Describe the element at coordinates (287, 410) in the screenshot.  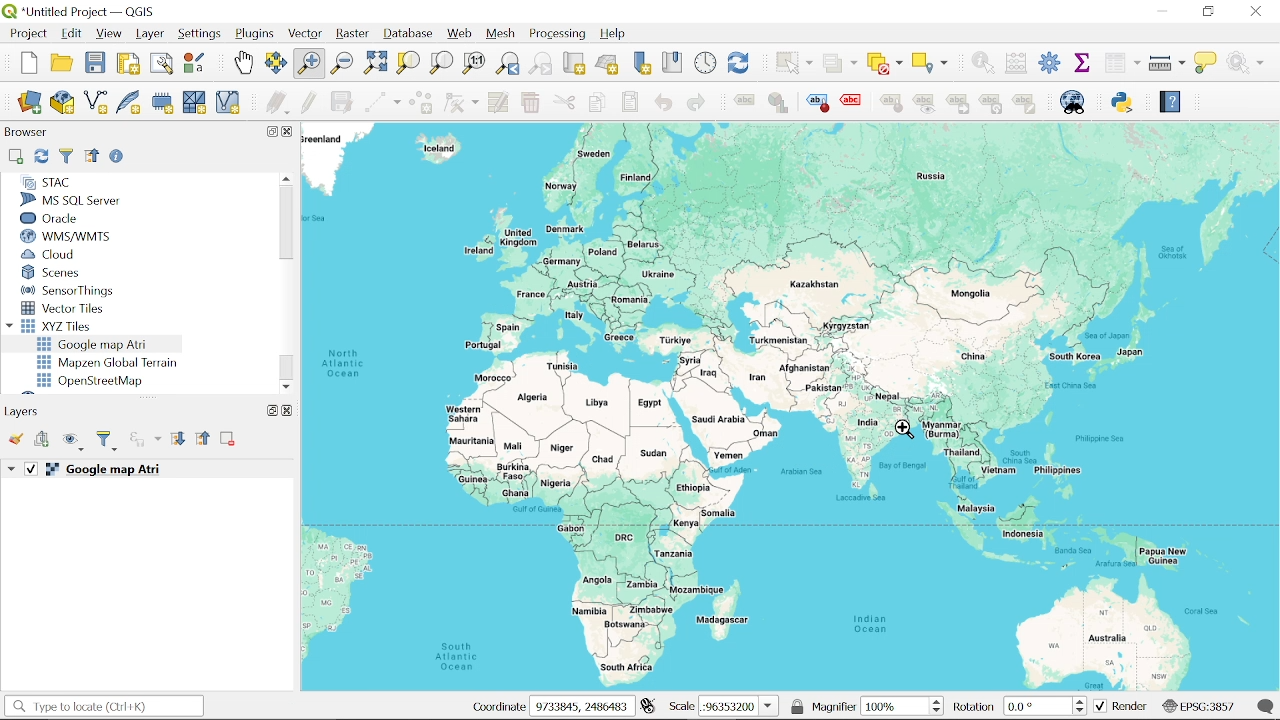
I see `Close` at that location.